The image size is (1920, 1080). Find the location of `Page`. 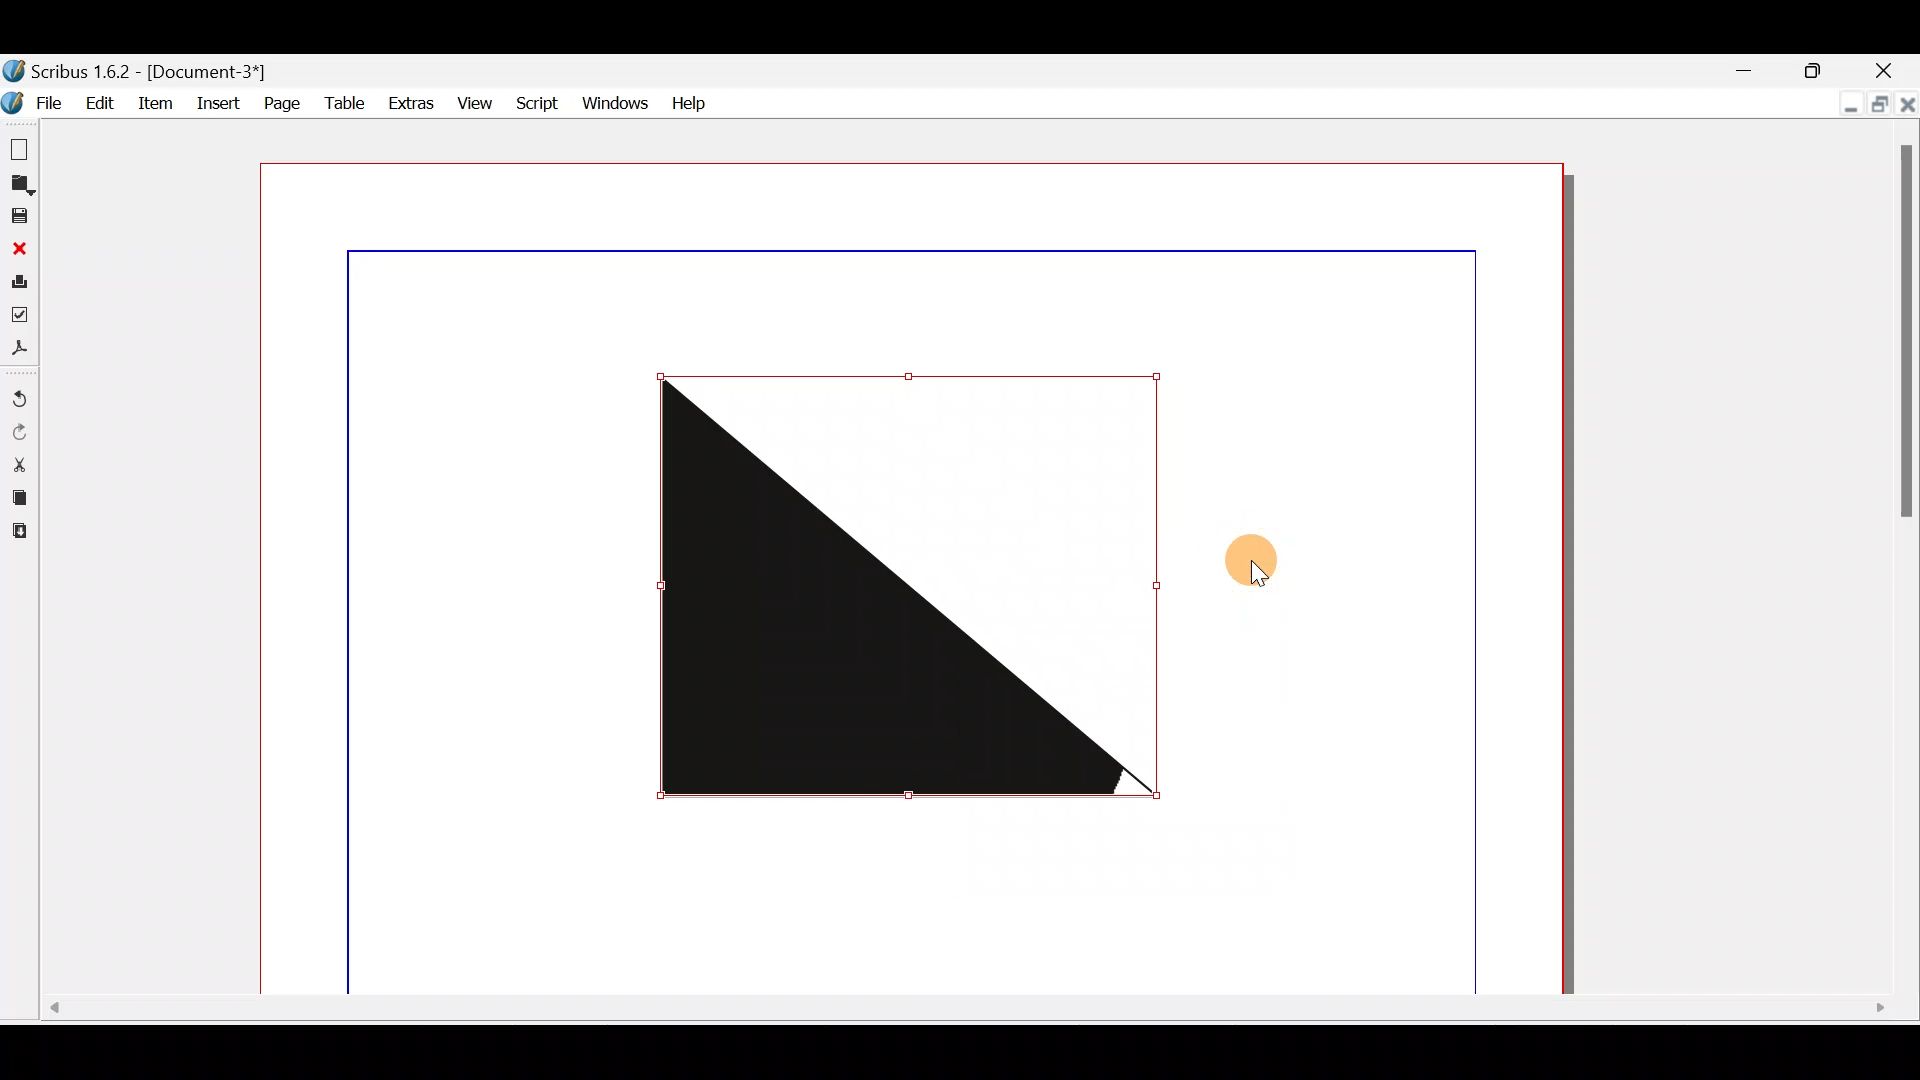

Page is located at coordinates (281, 104).